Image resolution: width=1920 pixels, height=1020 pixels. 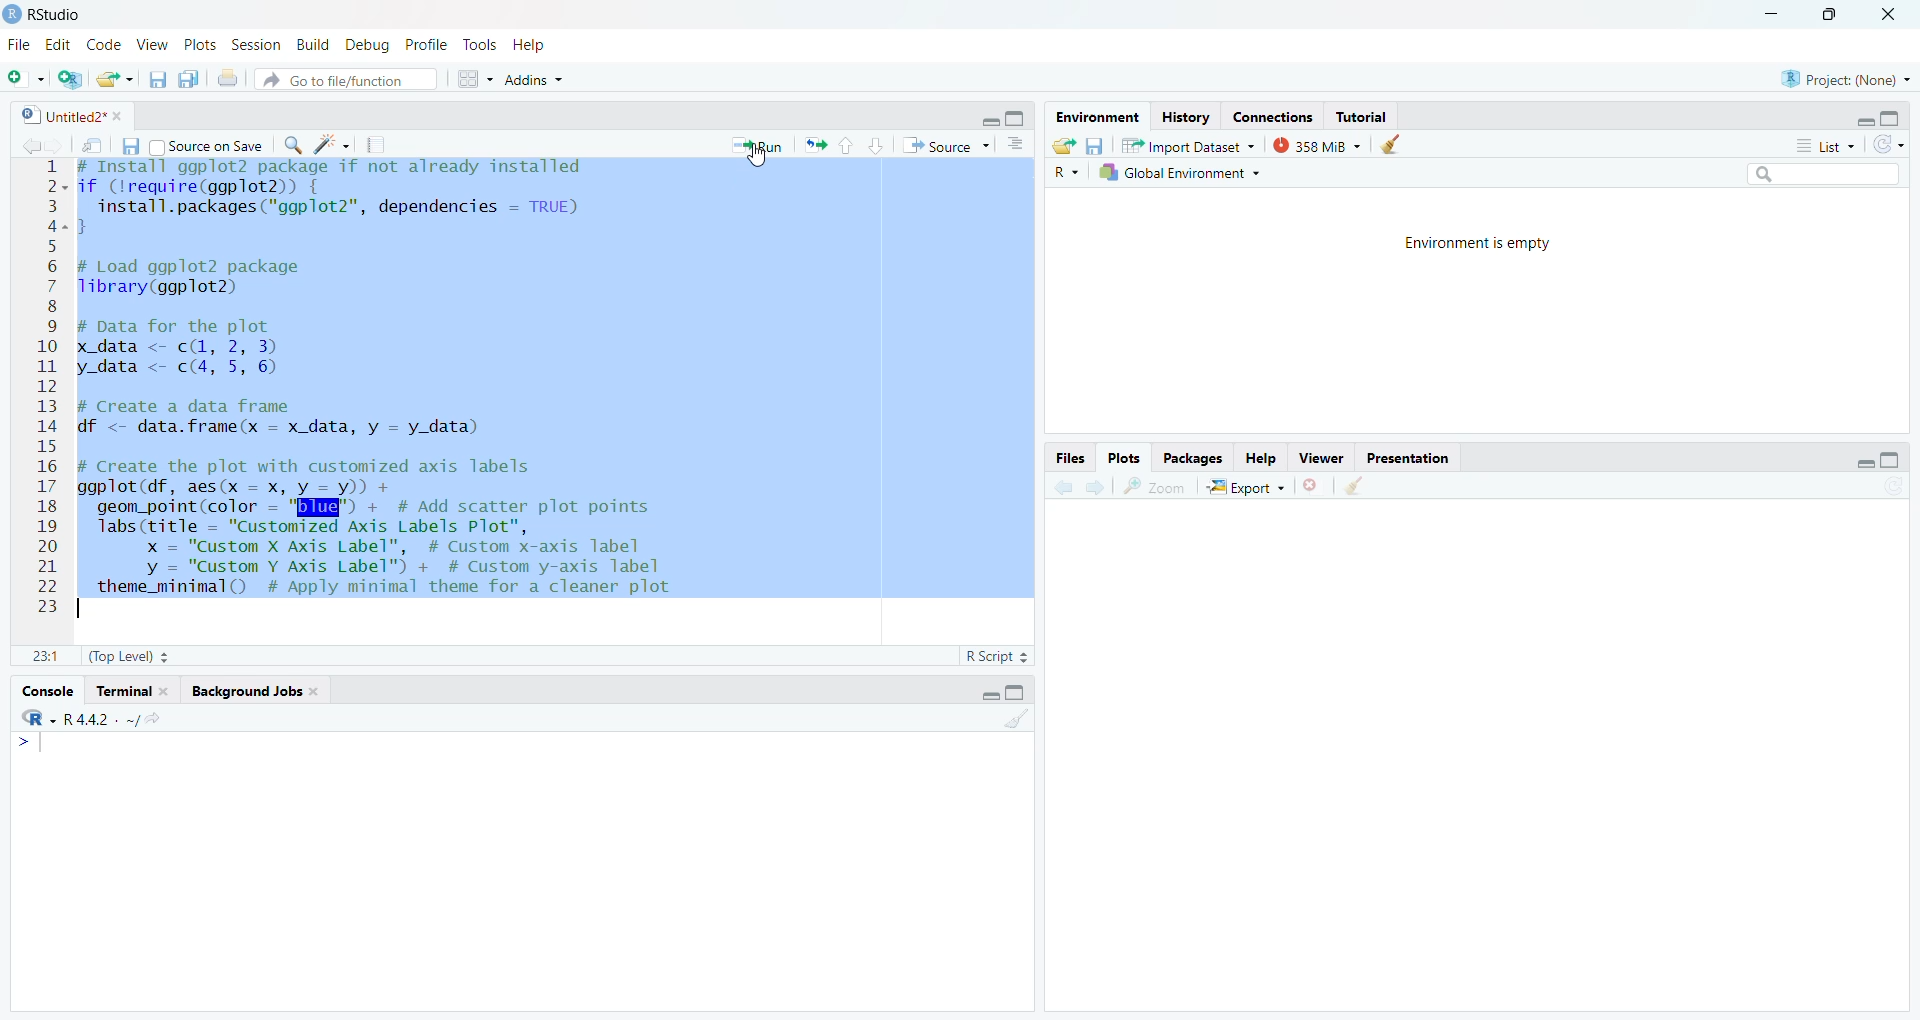 I want to click on copy, so click(x=190, y=83).